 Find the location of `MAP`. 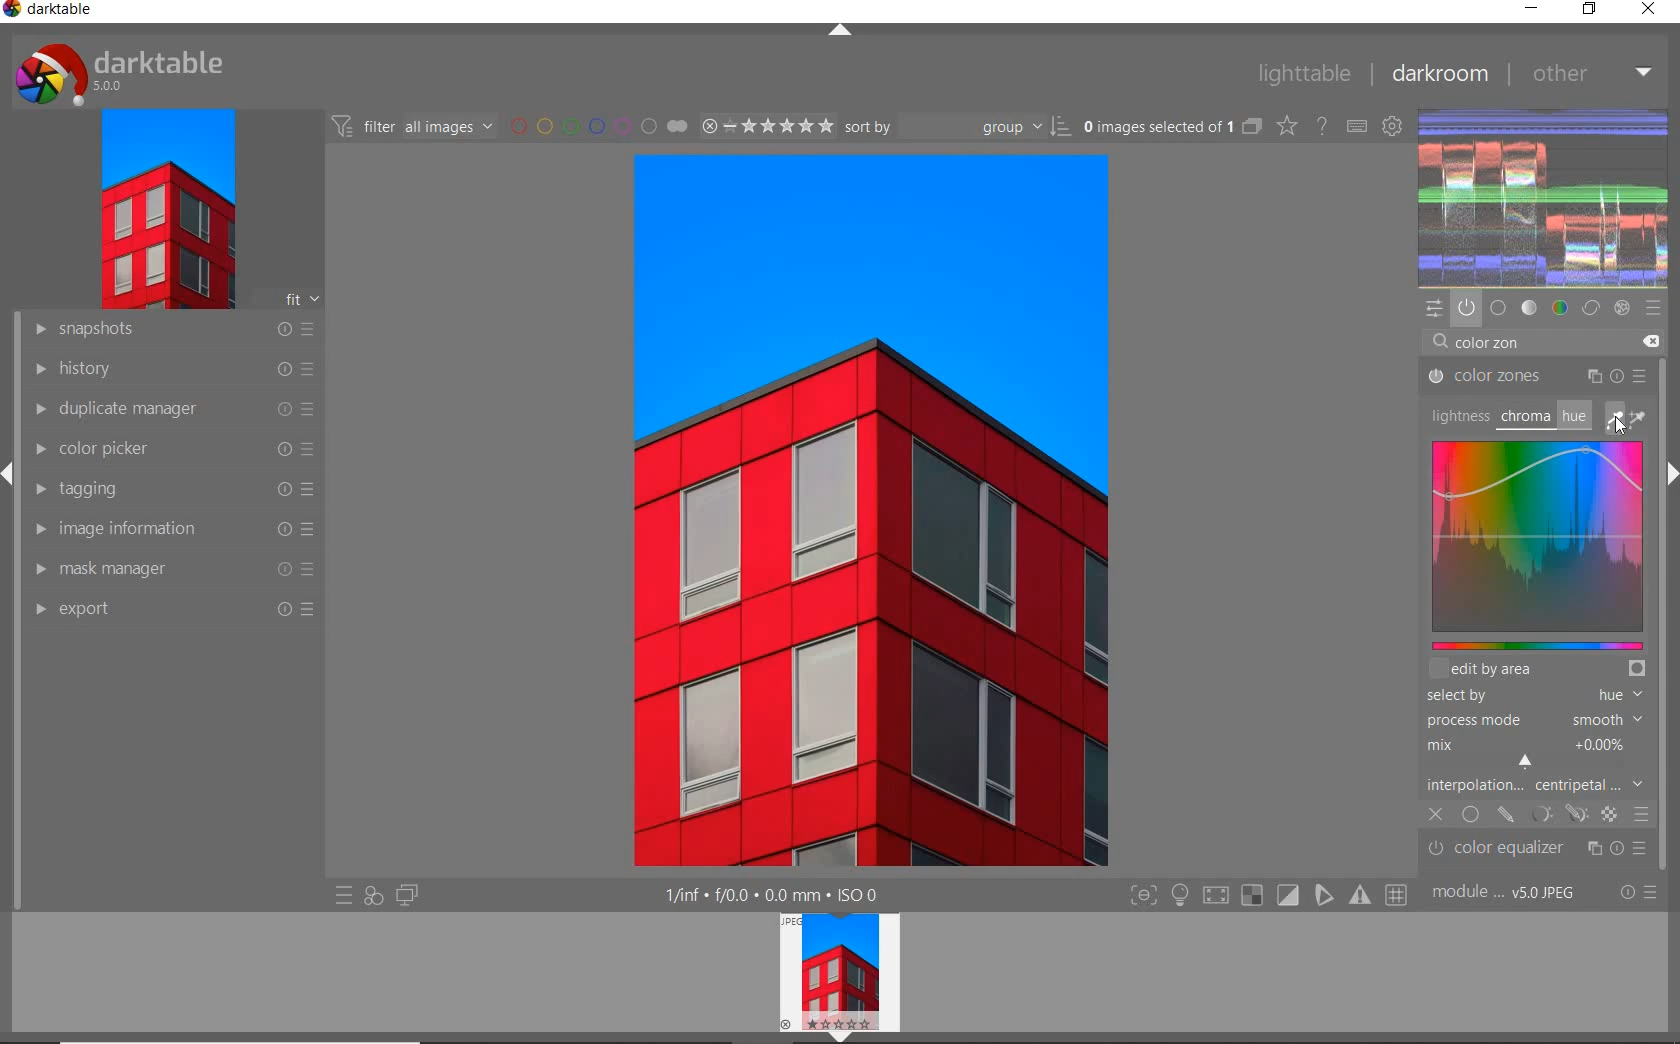

MAP is located at coordinates (1536, 547).